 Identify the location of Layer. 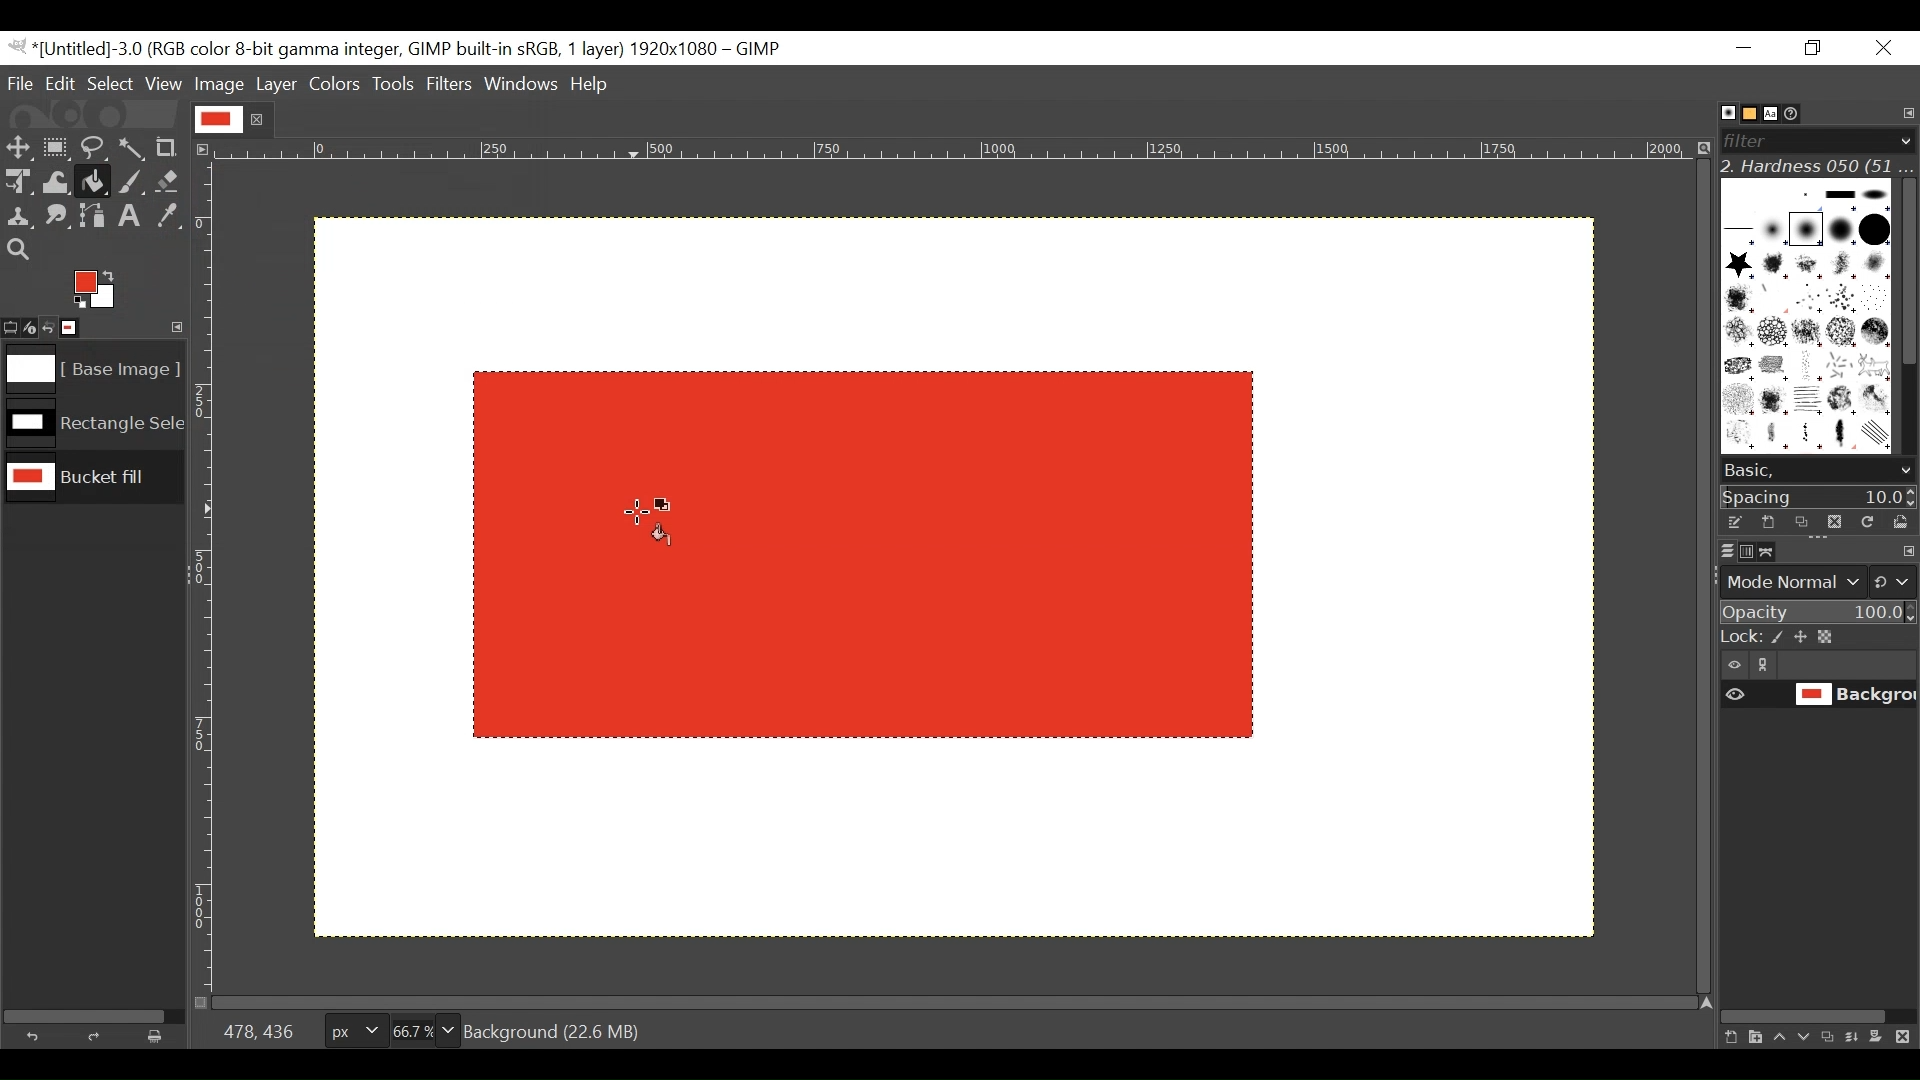
(275, 83).